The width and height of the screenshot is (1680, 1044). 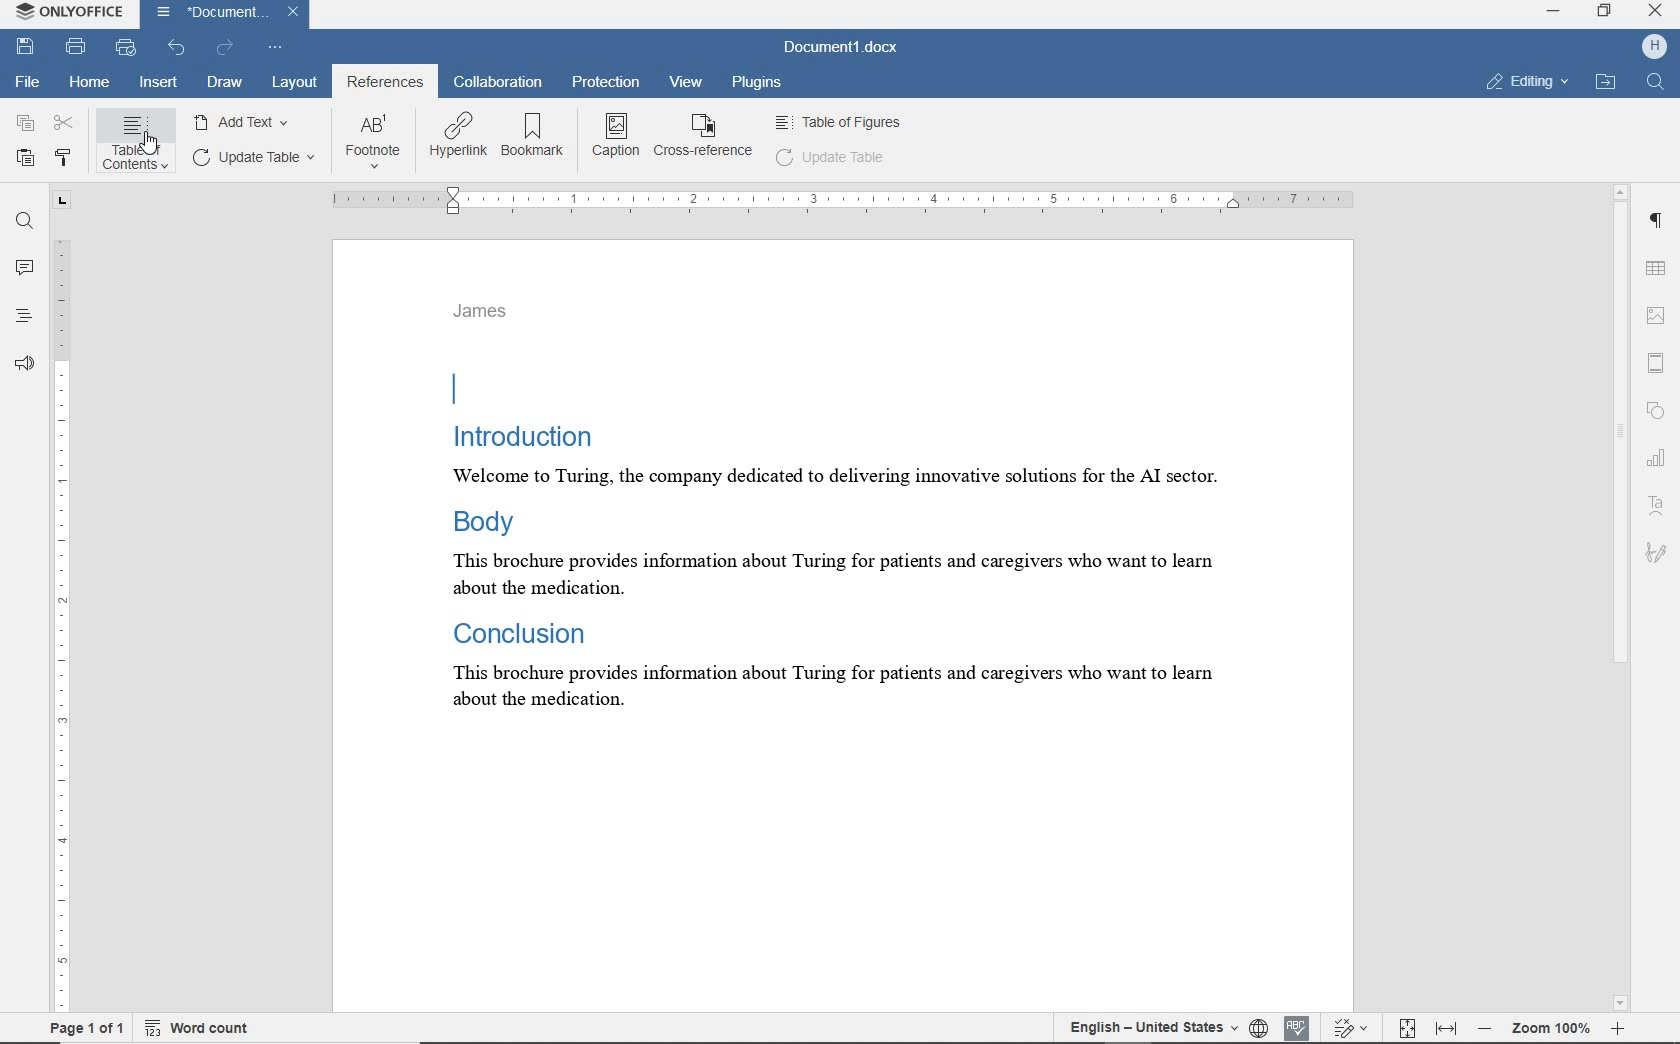 What do you see at coordinates (24, 315) in the screenshot?
I see `headings` at bounding box center [24, 315].